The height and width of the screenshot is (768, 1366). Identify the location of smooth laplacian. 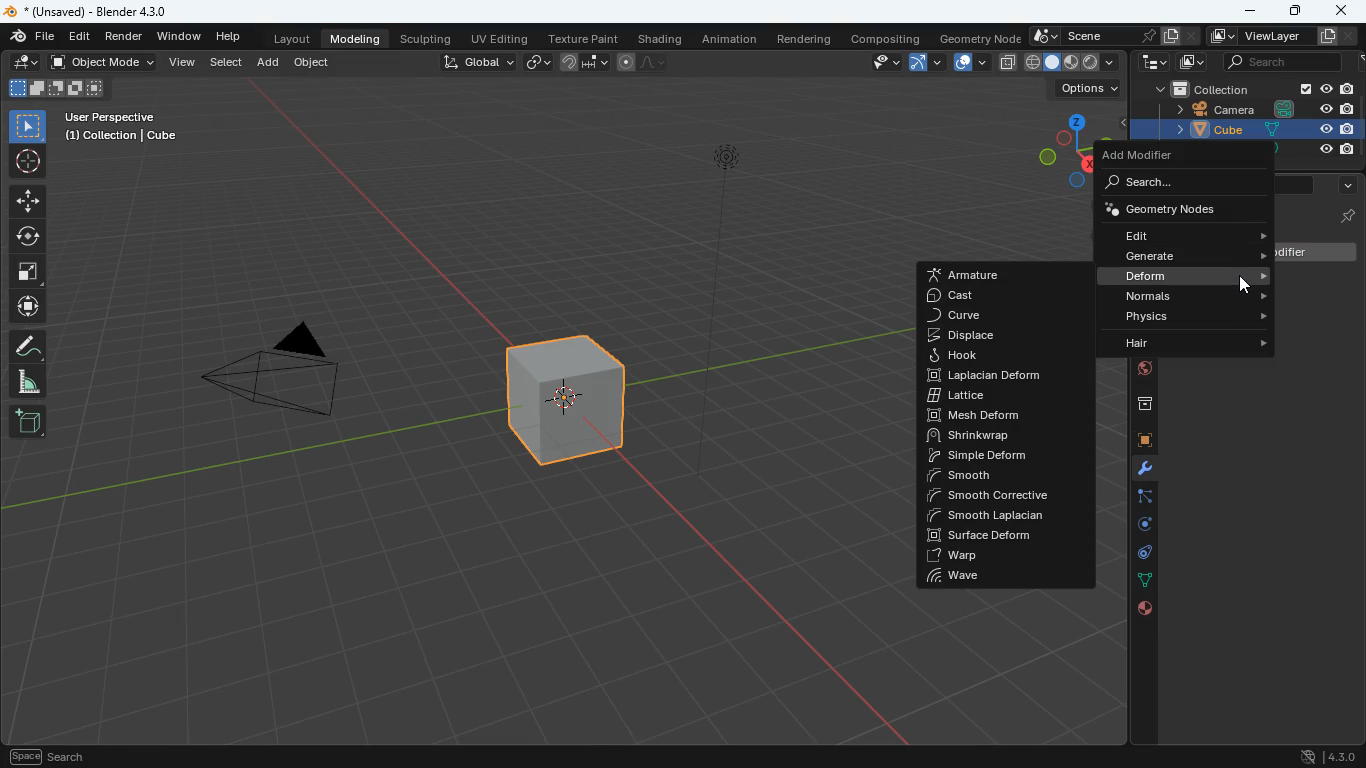
(1004, 518).